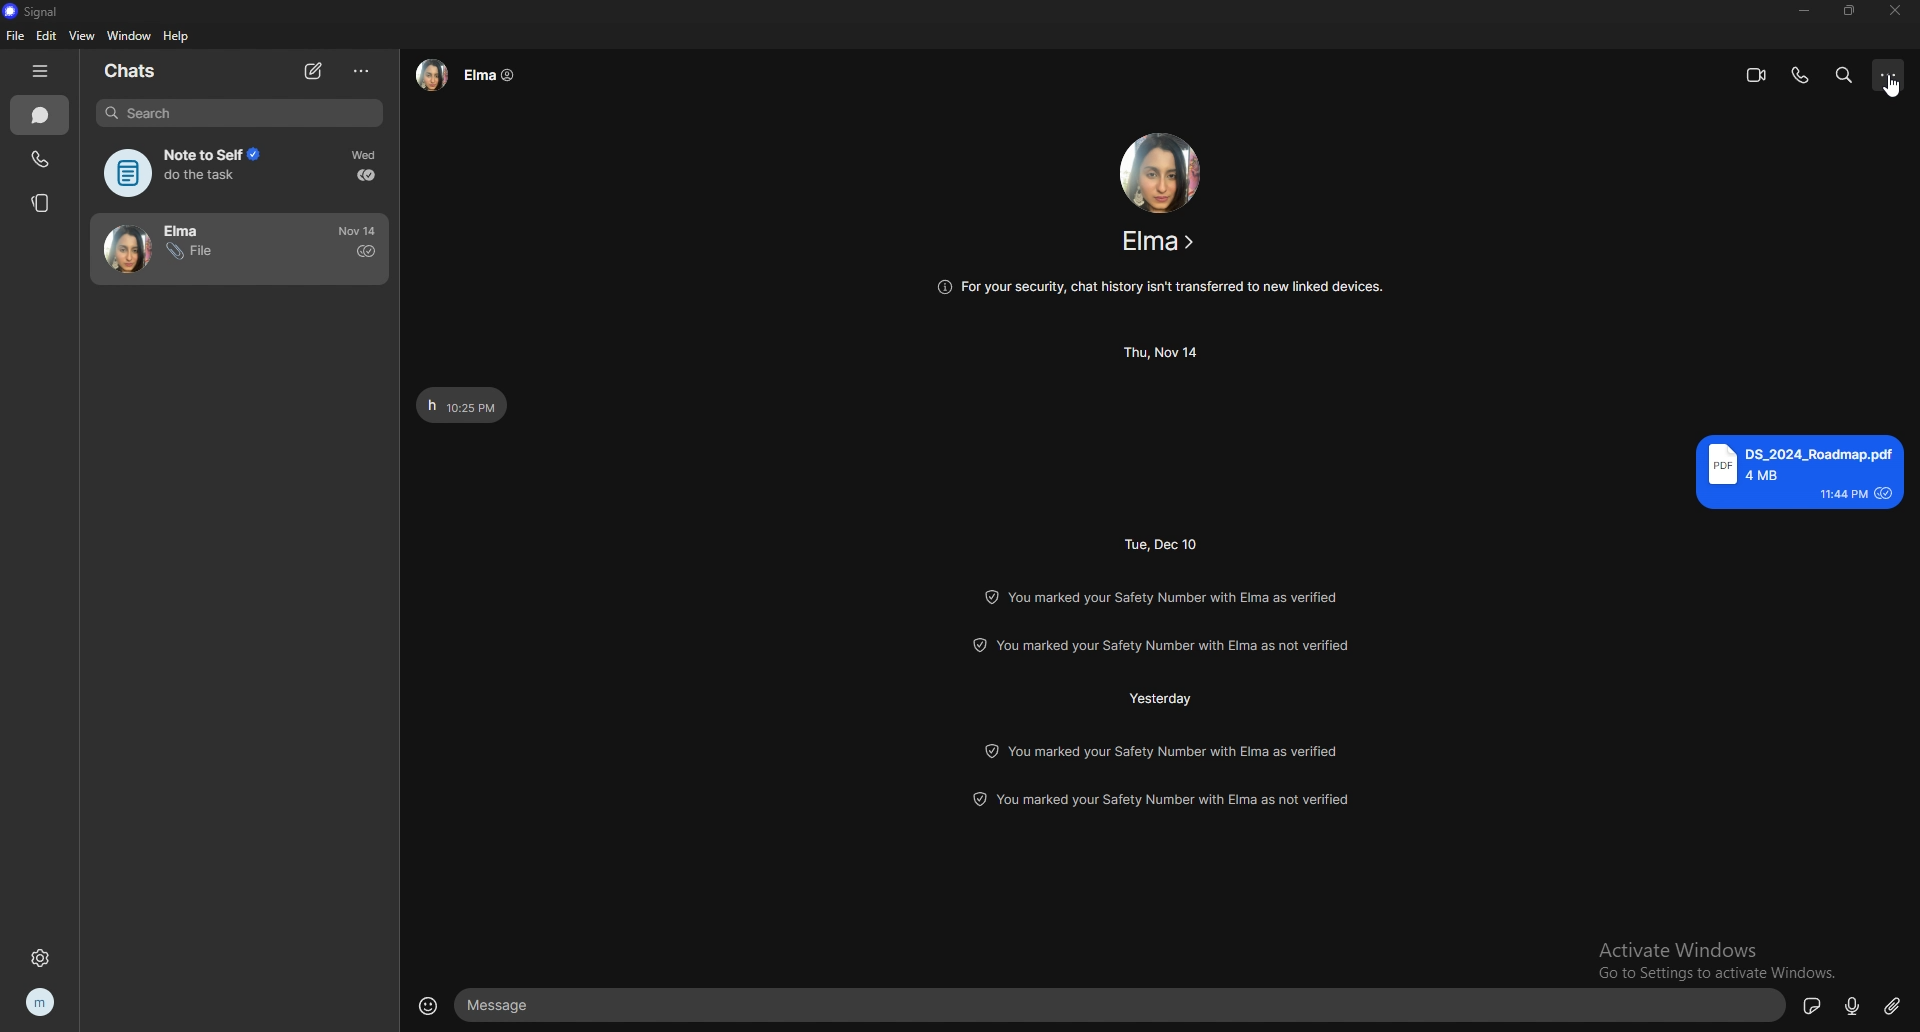  I want to click on chats, so click(134, 72).